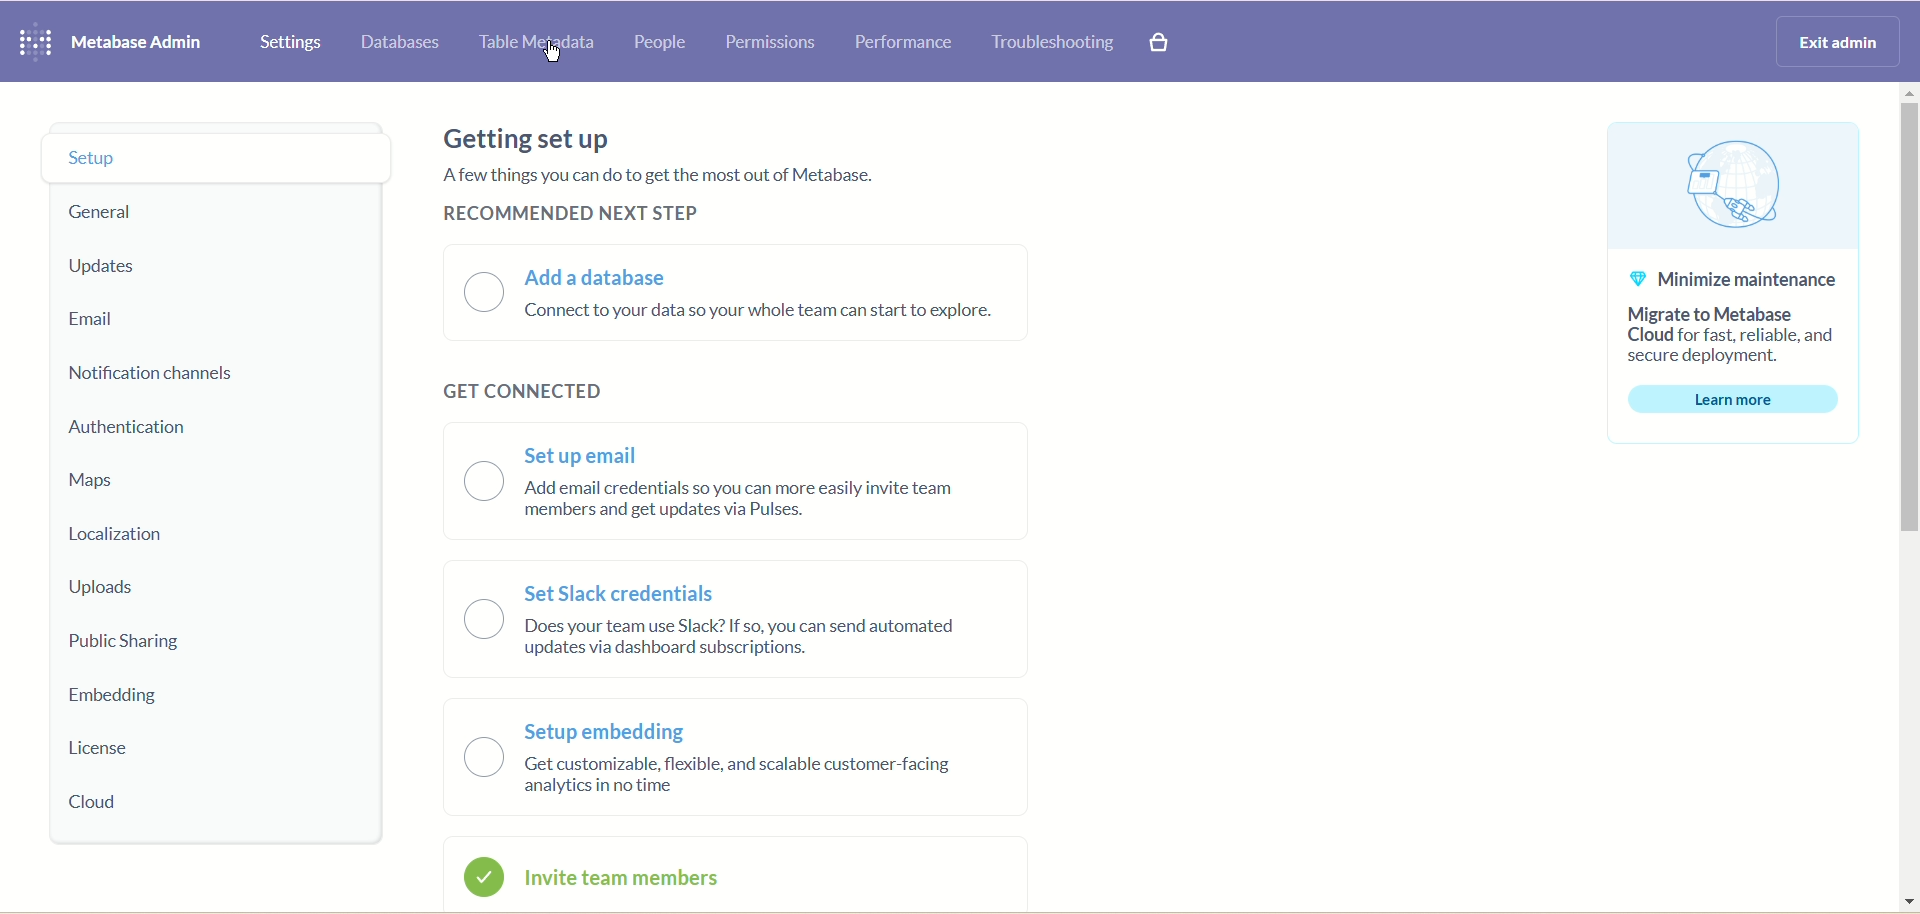  What do you see at coordinates (742, 481) in the screenshot?
I see `Set up email Add email credentials so you can more easily invite teammembers and get updates via Pulses.` at bounding box center [742, 481].